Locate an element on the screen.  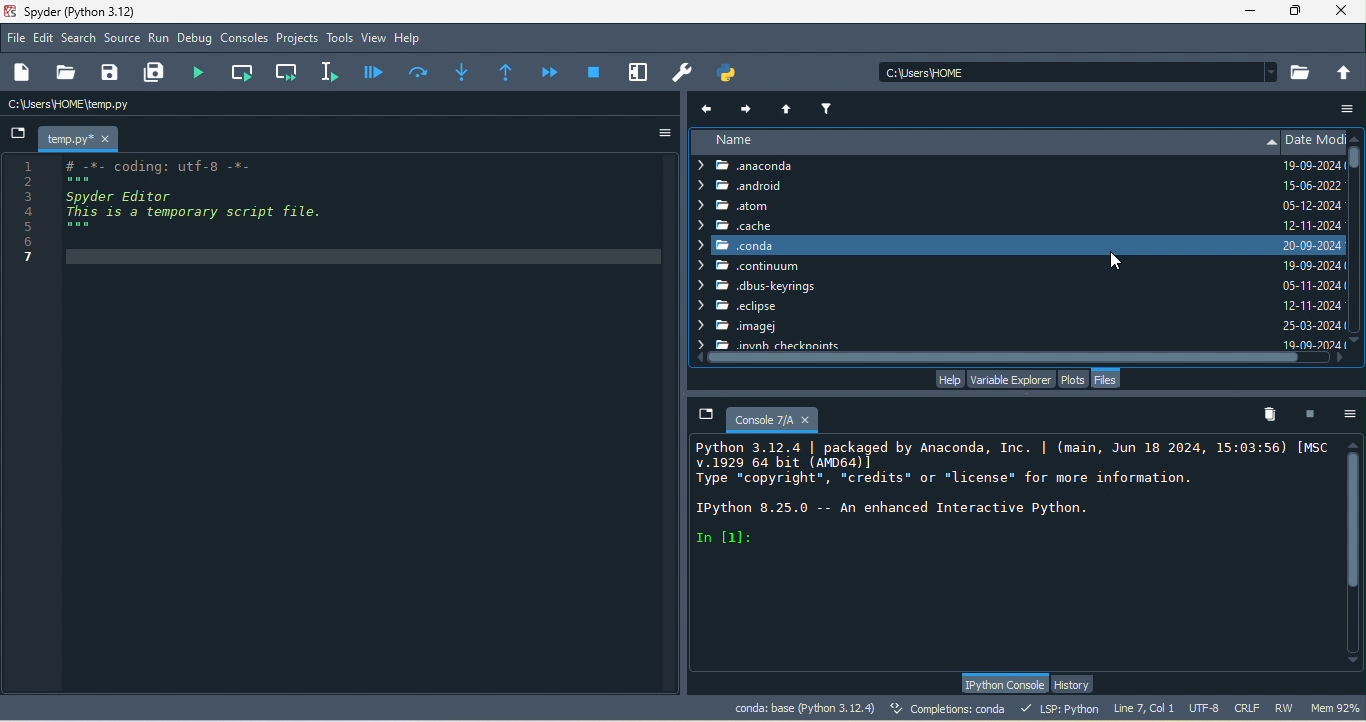
change to parent directory is located at coordinates (1345, 71).